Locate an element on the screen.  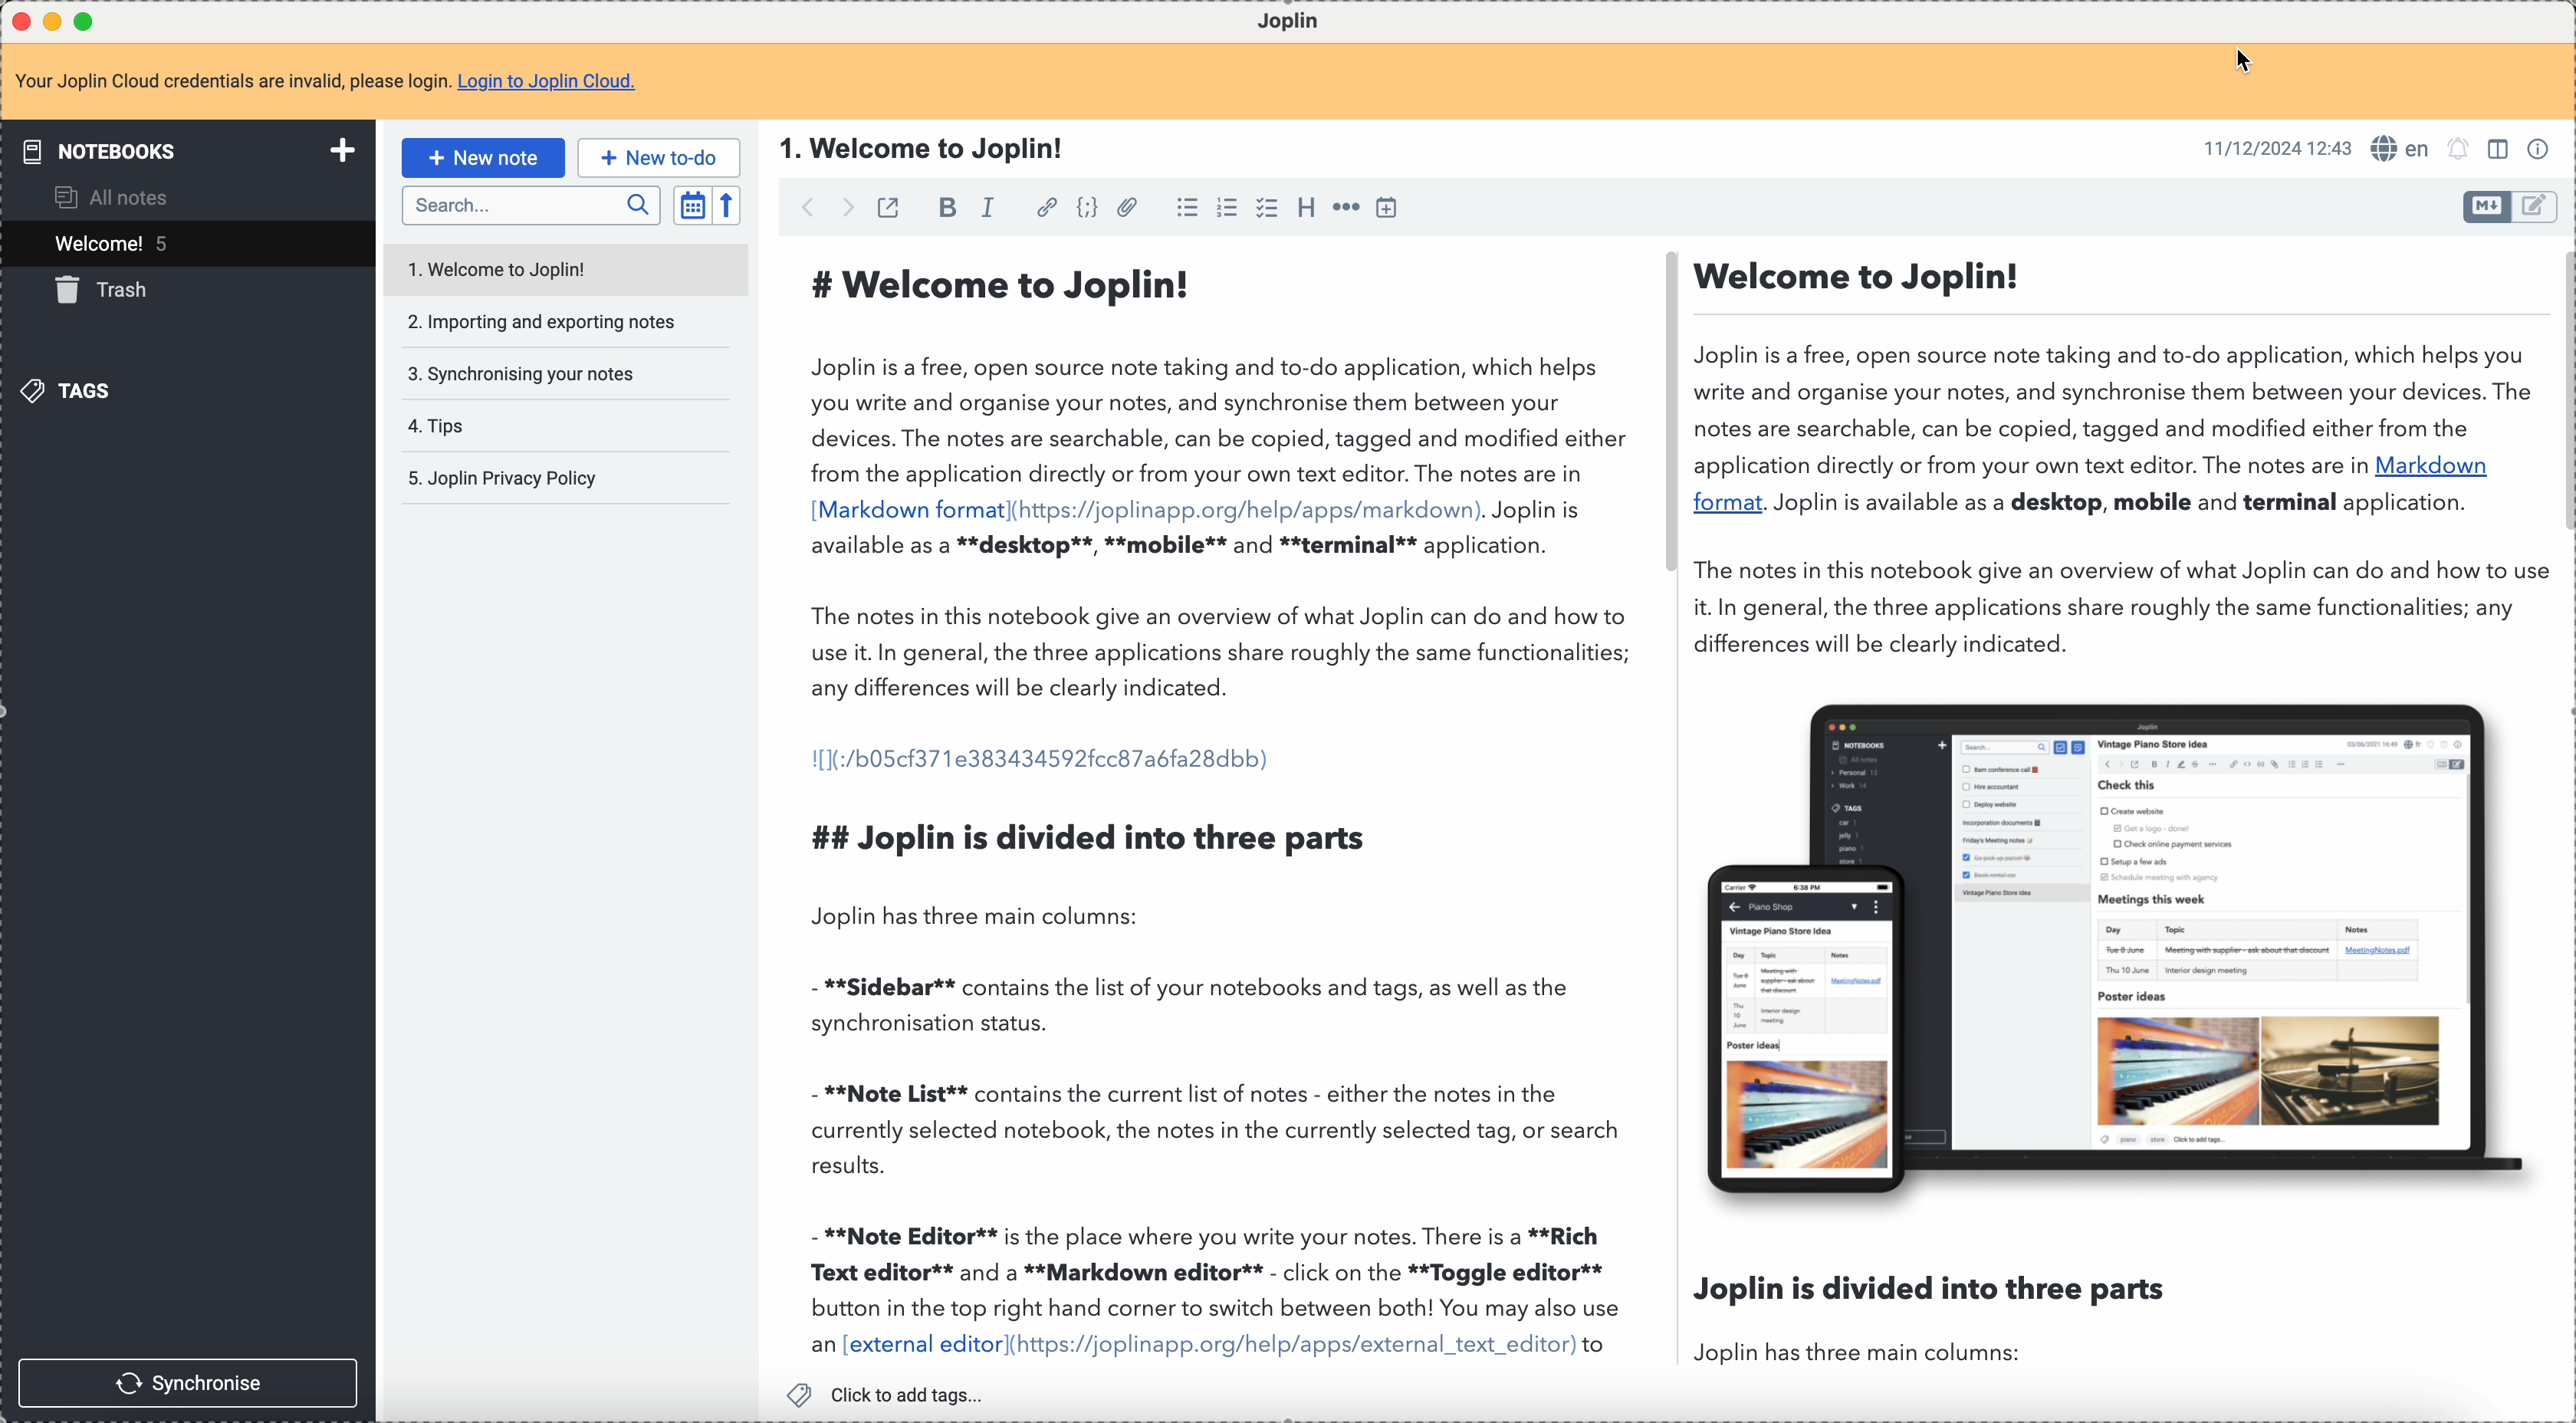
maximize is located at coordinates (88, 22).